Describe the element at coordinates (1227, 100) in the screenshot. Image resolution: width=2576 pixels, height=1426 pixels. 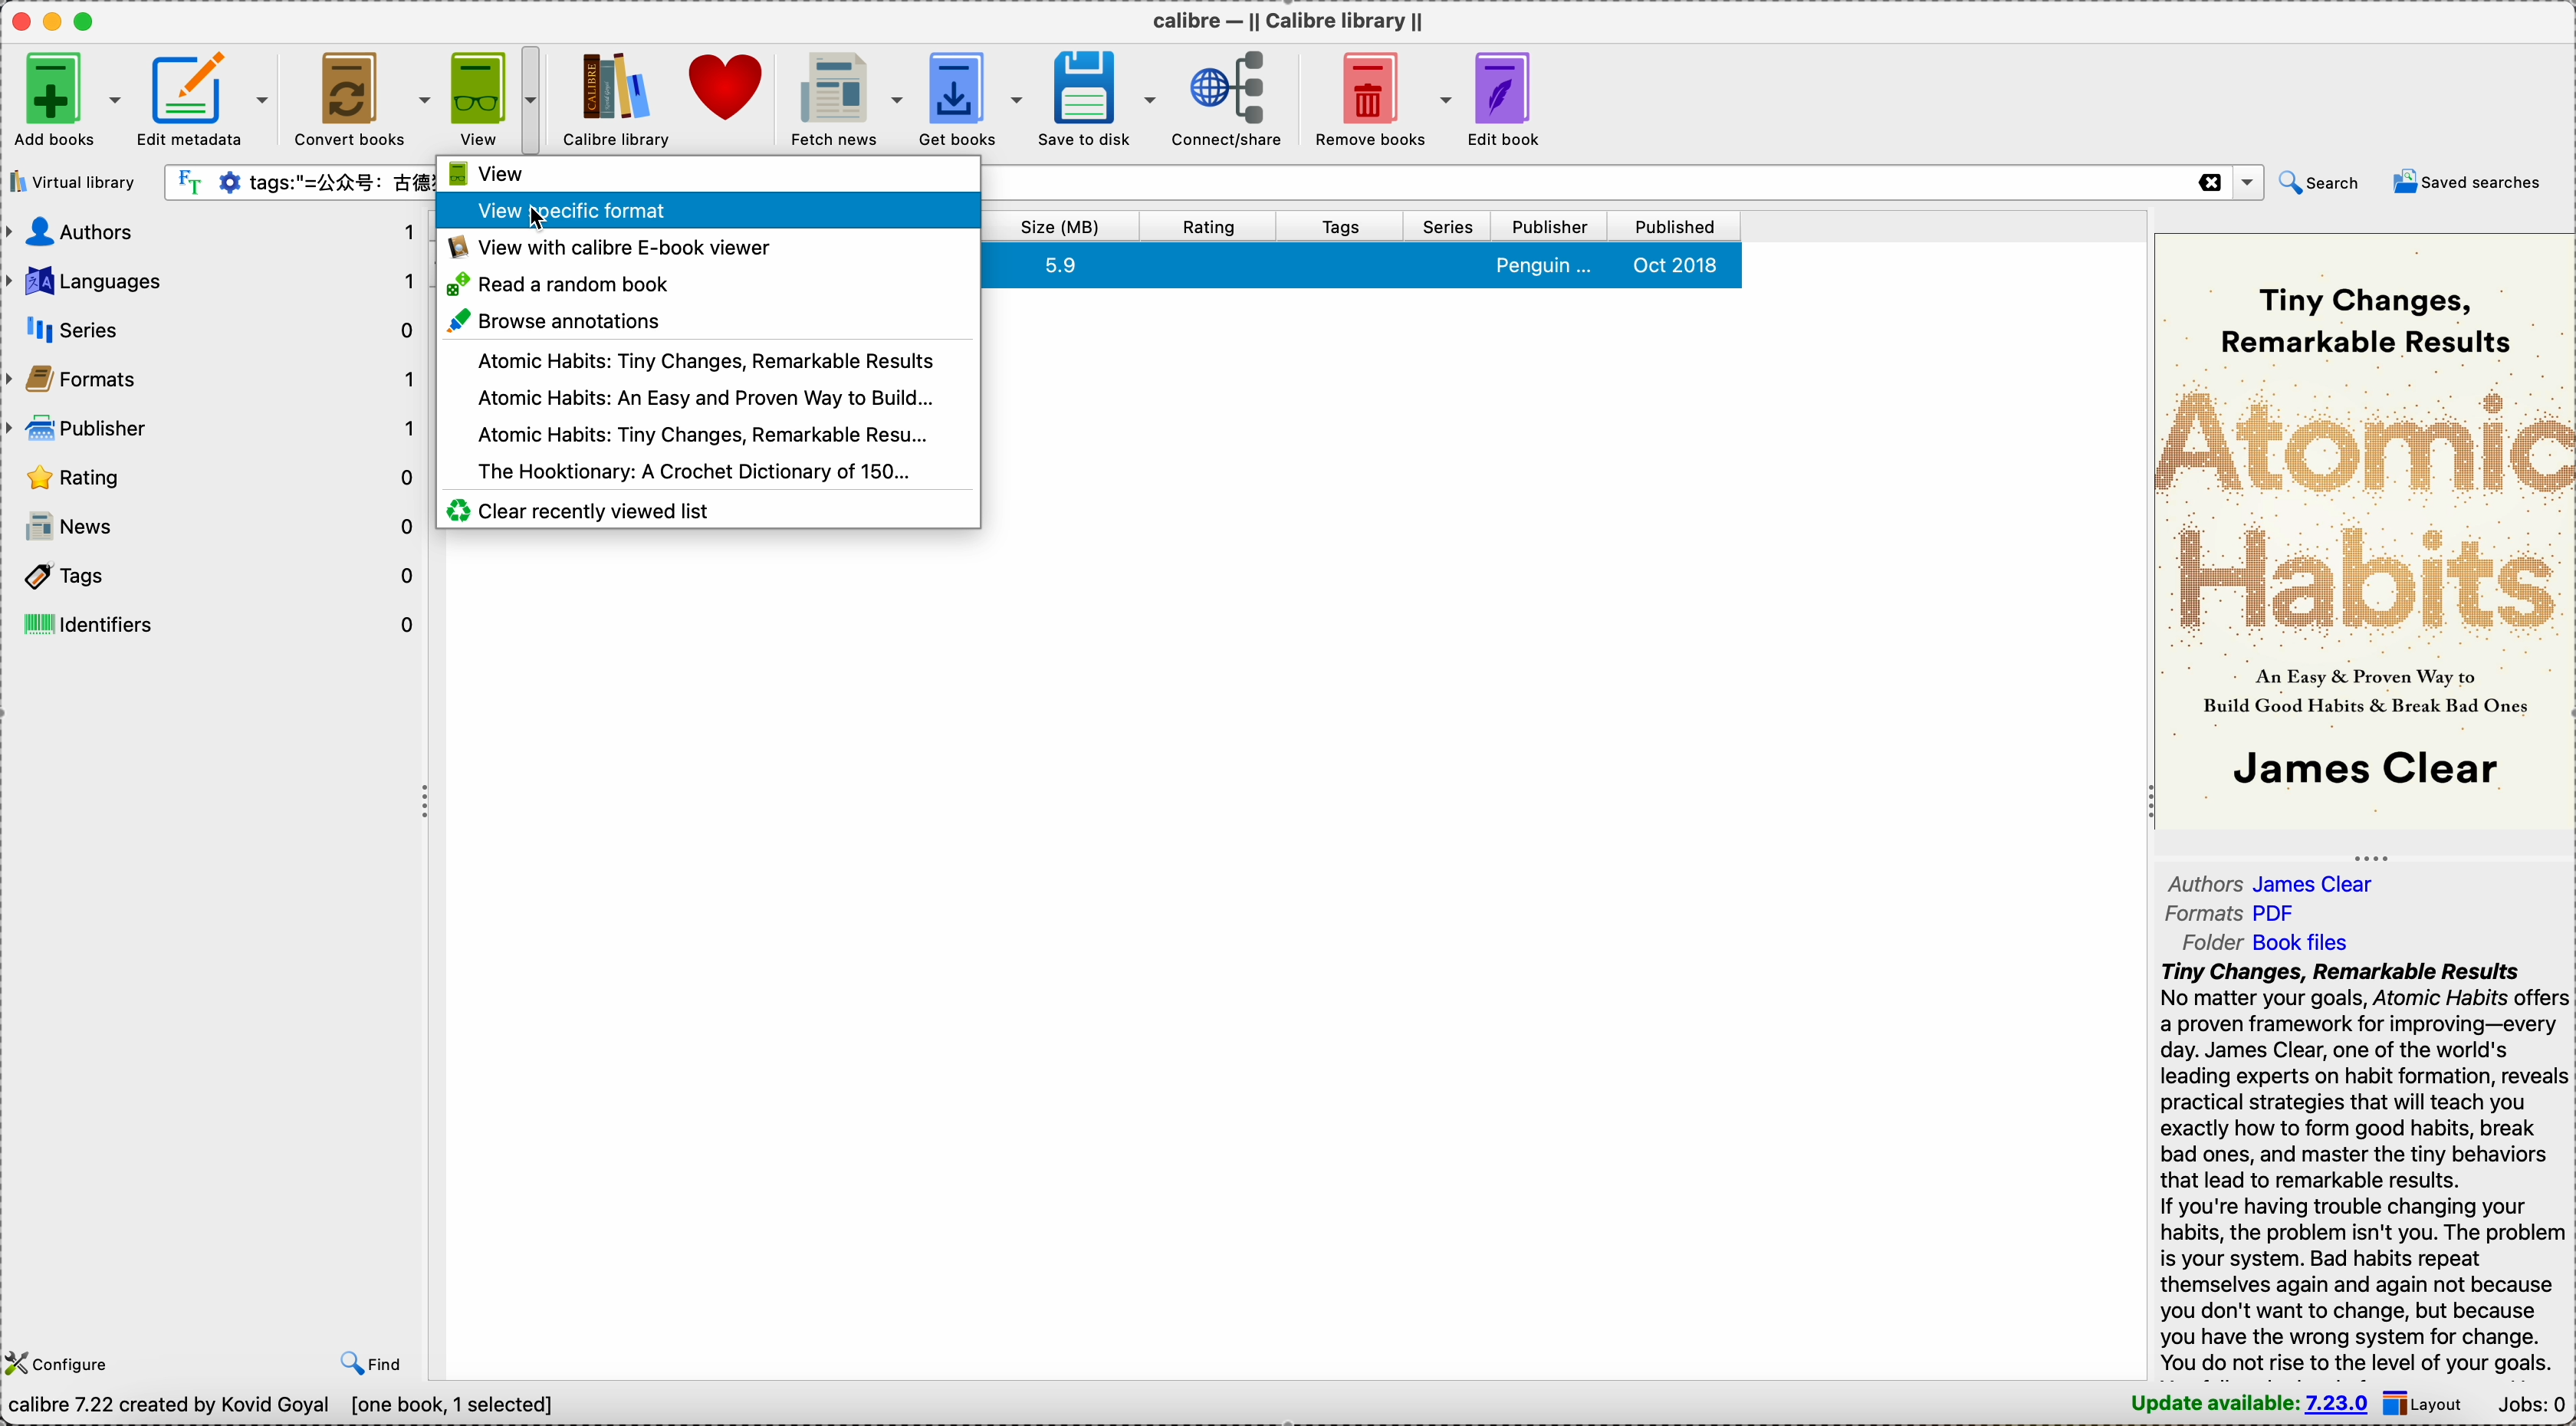
I see `connect/share` at that location.